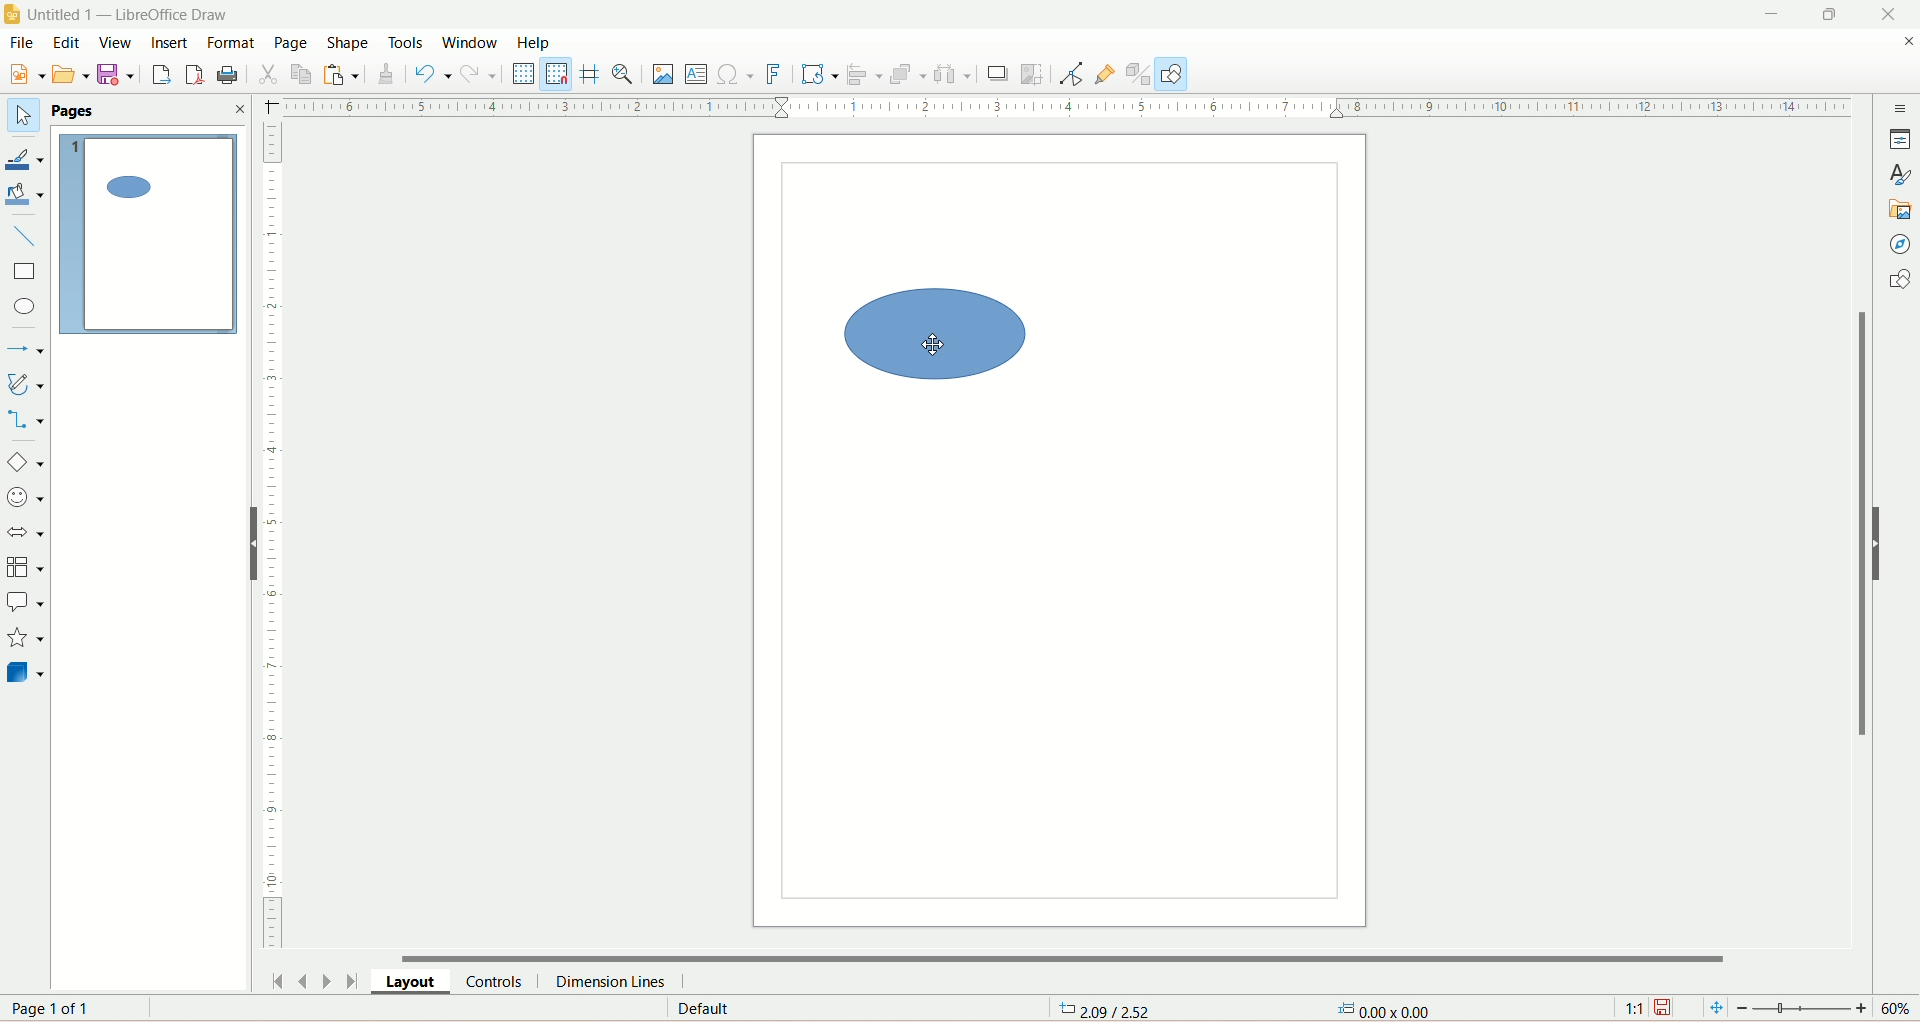 This screenshot has height=1022, width=1920. I want to click on properties, so click(1900, 138).